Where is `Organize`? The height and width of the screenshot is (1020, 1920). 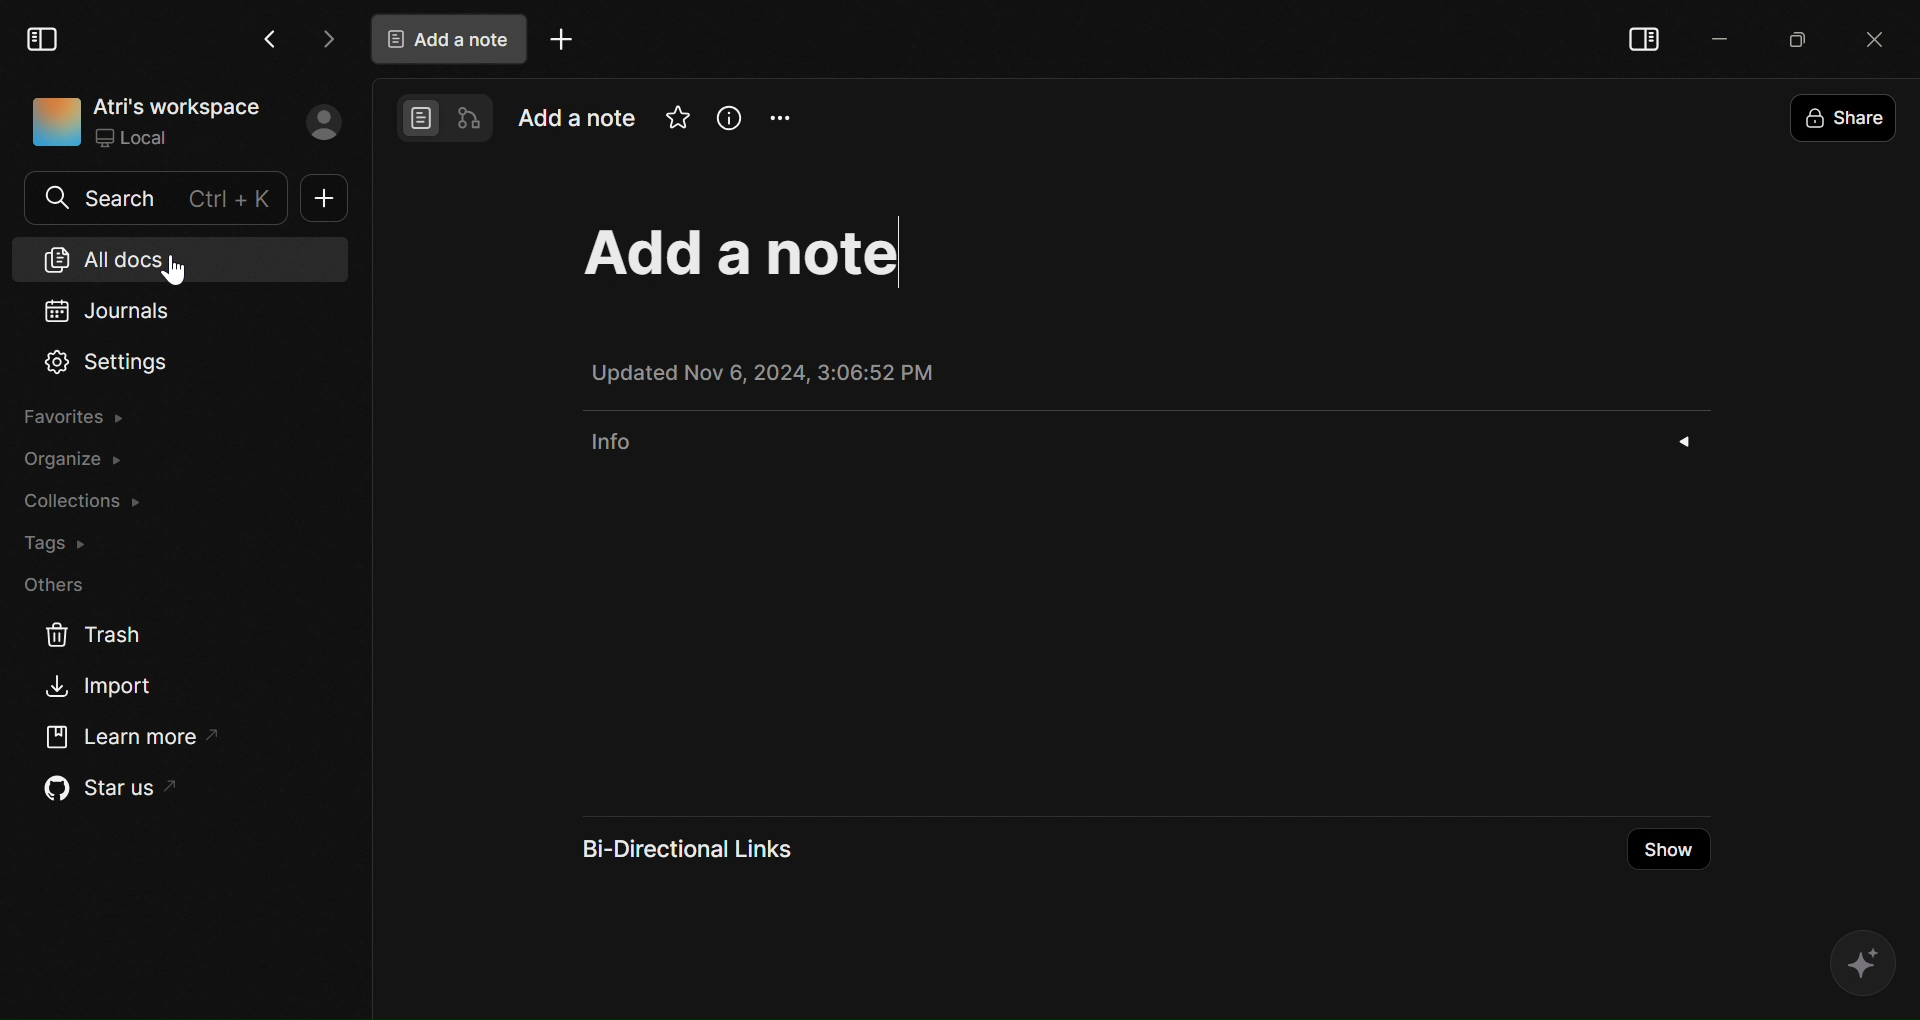 Organize is located at coordinates (82, 460).